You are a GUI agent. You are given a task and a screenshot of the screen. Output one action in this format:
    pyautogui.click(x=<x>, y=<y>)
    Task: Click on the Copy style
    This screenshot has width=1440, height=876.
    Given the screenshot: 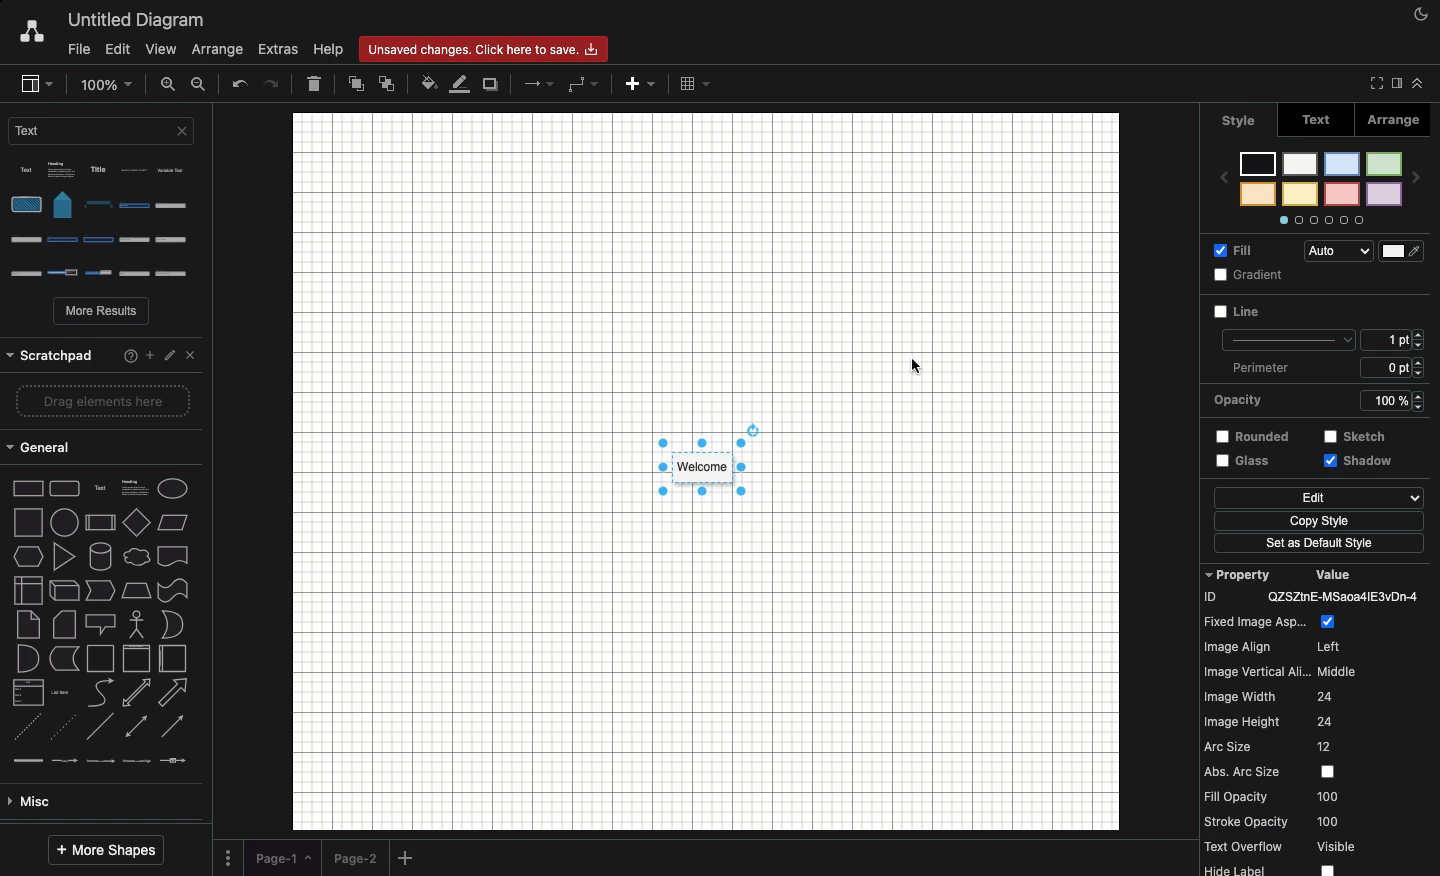 What is the action you would take?
    pyautogui.click(x=1320, y=499)
    